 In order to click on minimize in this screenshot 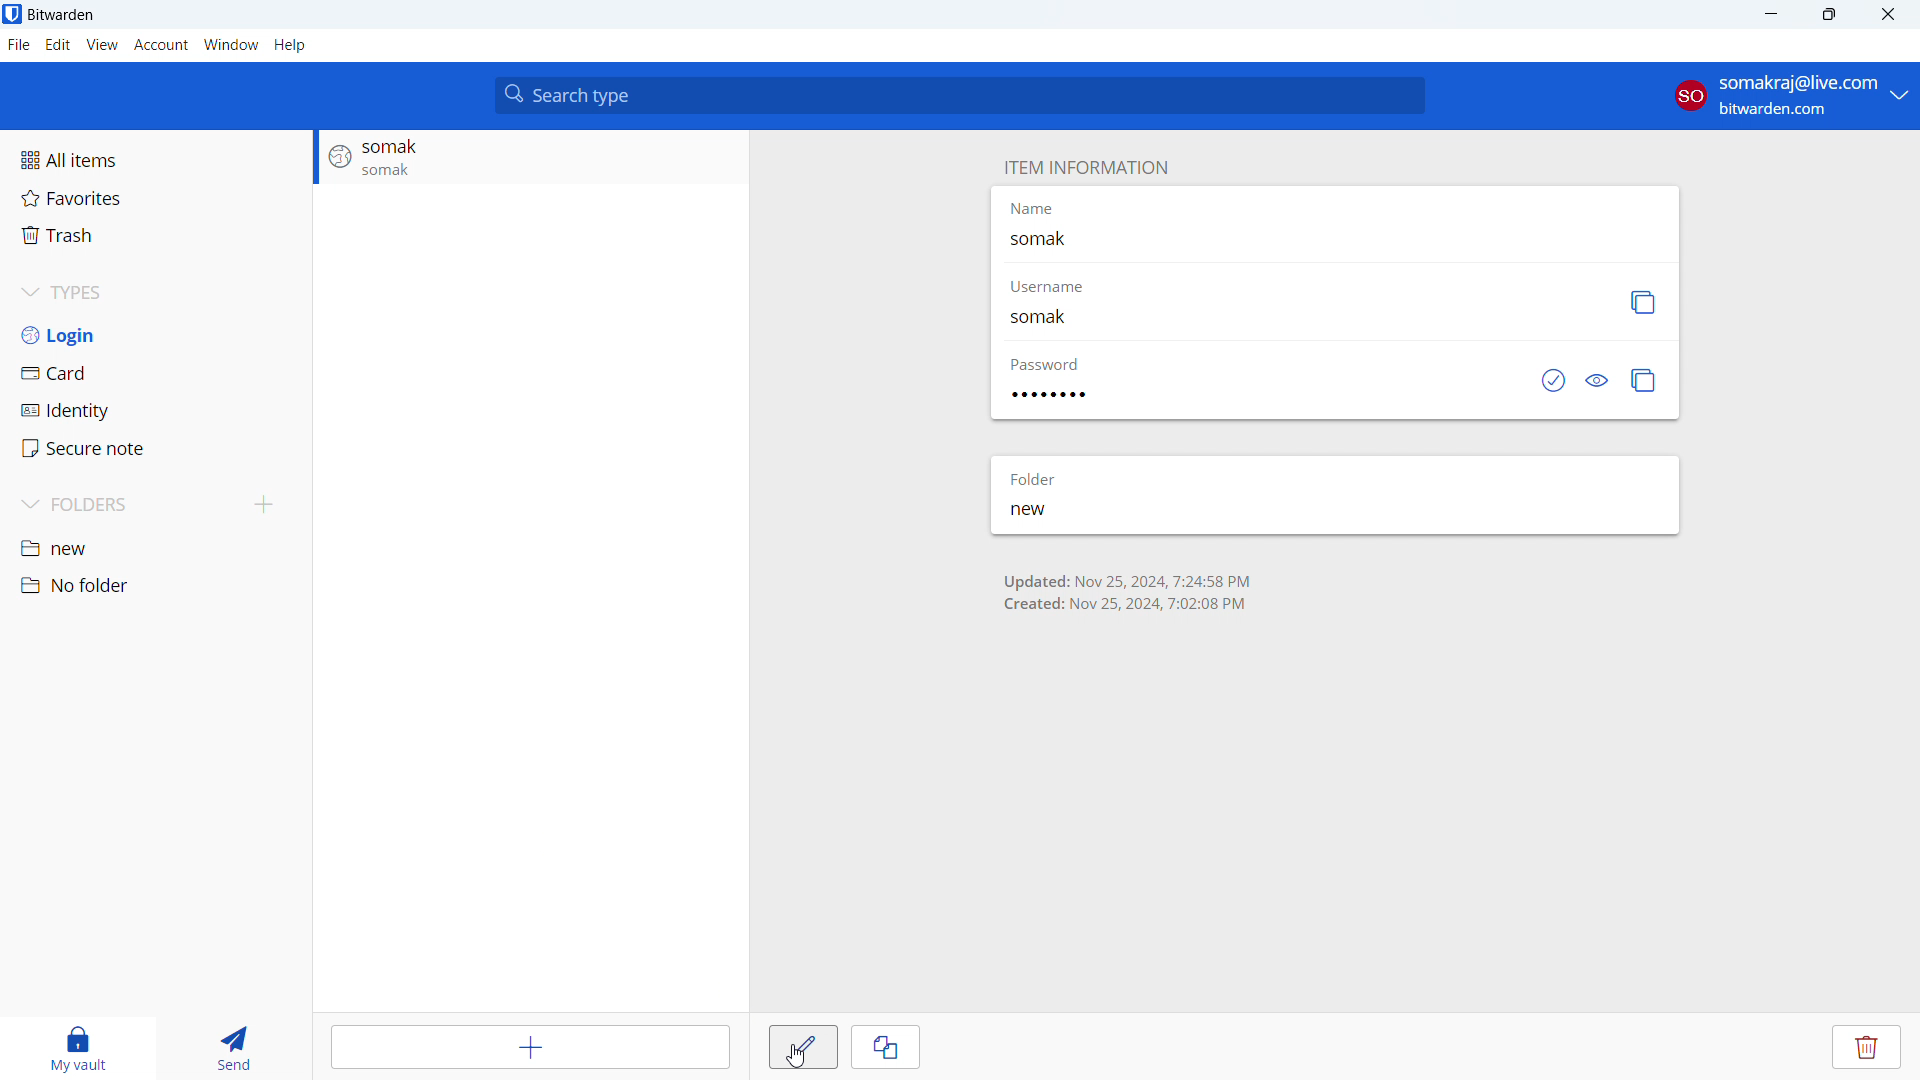, I will do `click(1769, 15)`.